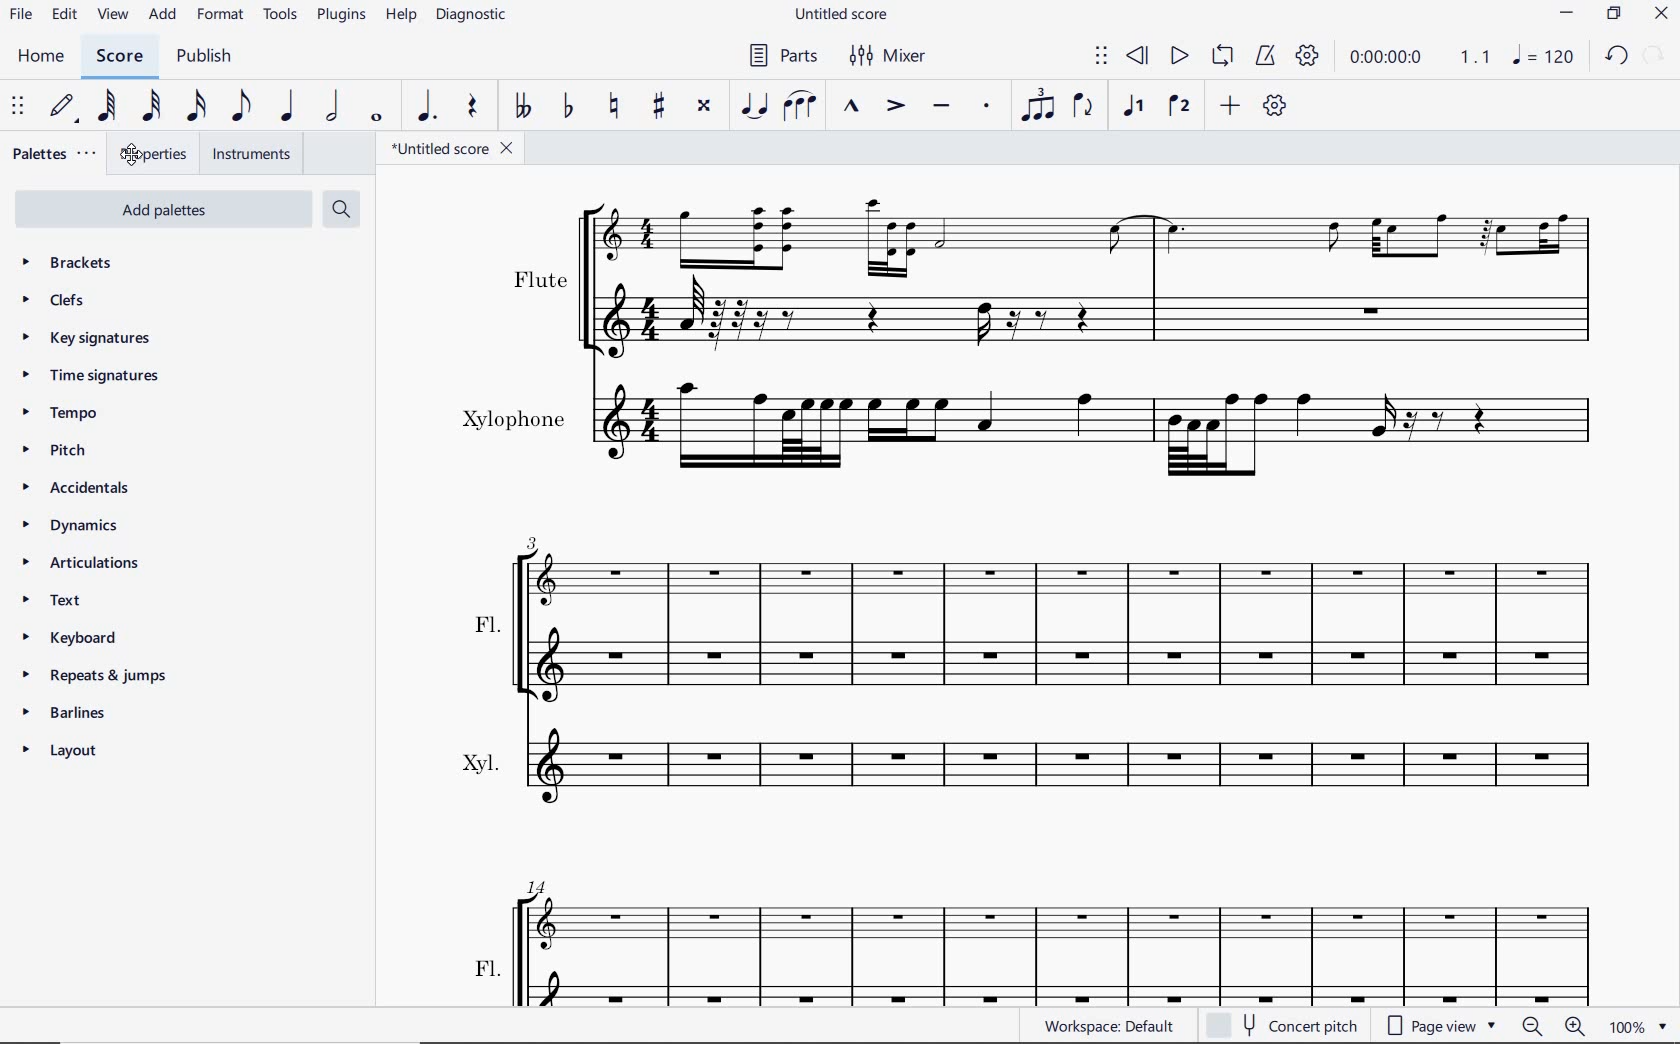  What do you see at coordinates (1025, 427) in the screenshot?
I see `Xylophone` at bounding box center [1025, 427].